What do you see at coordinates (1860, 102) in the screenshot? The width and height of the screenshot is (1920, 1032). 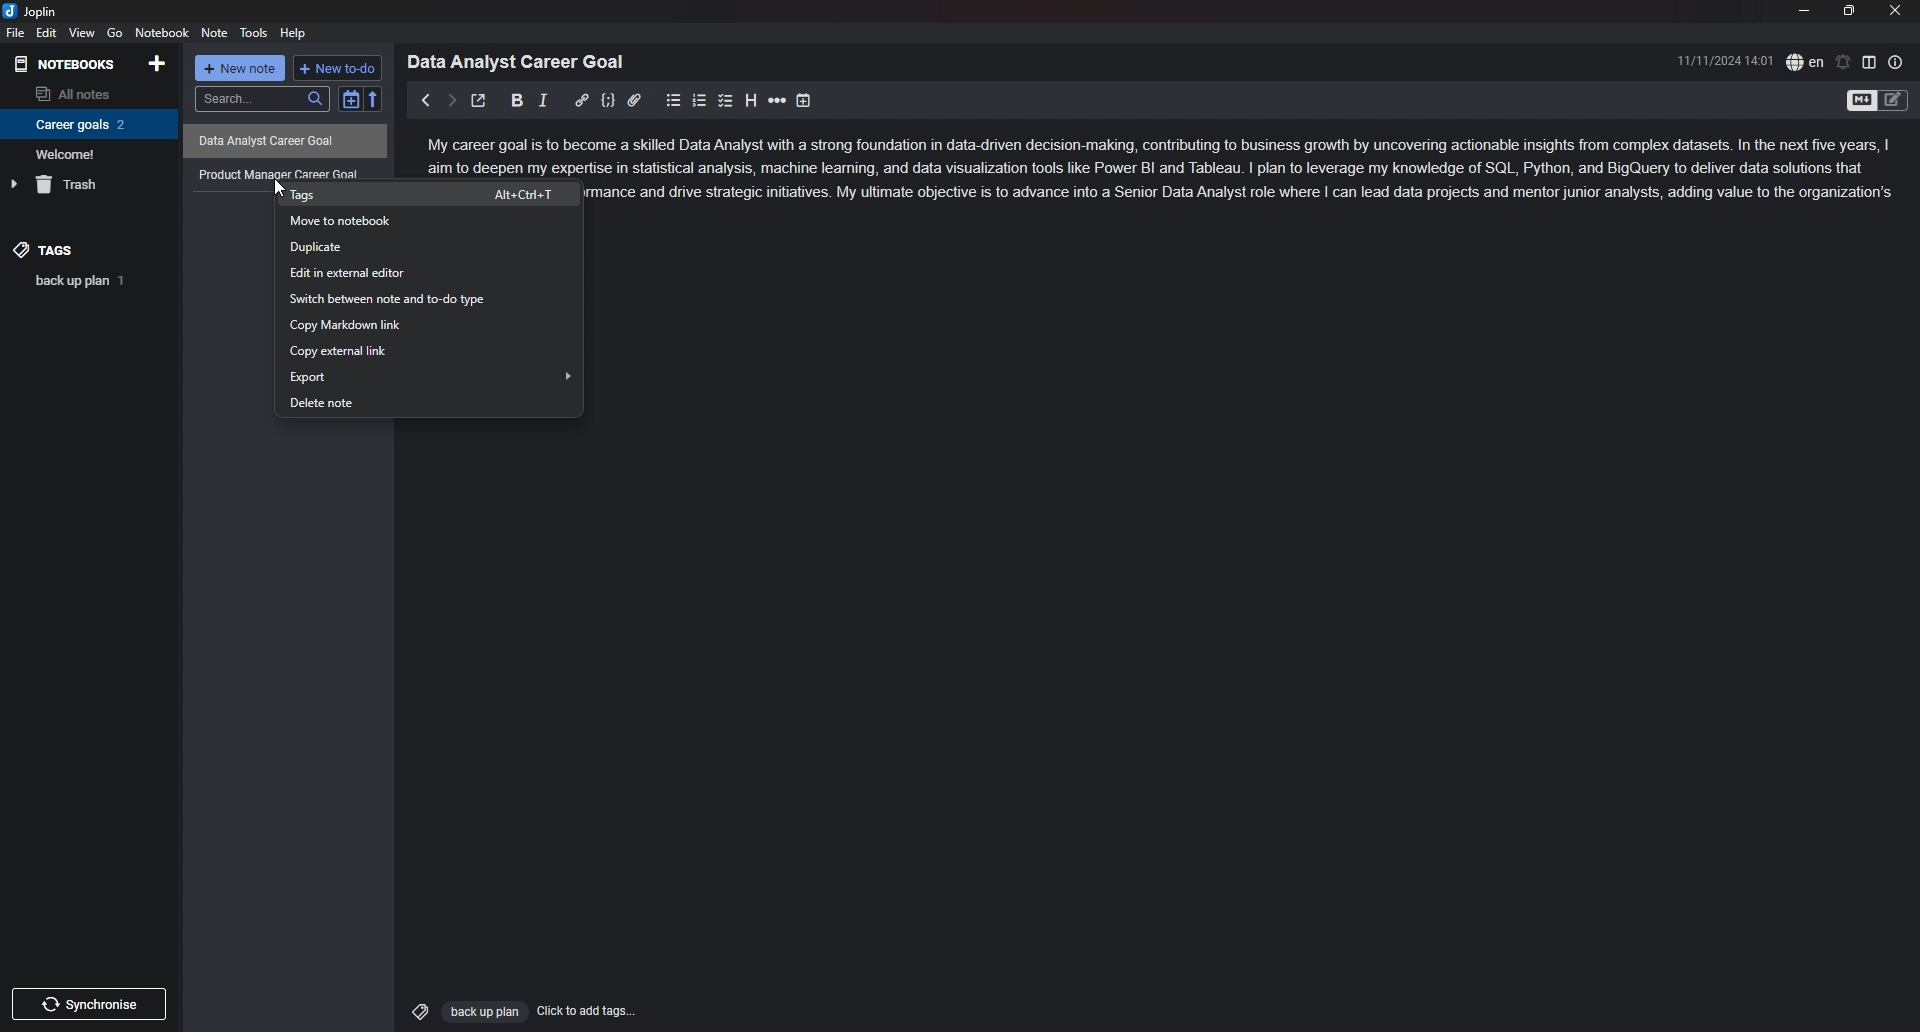 I see `toggle editor` at bounding box center [1860, 102].